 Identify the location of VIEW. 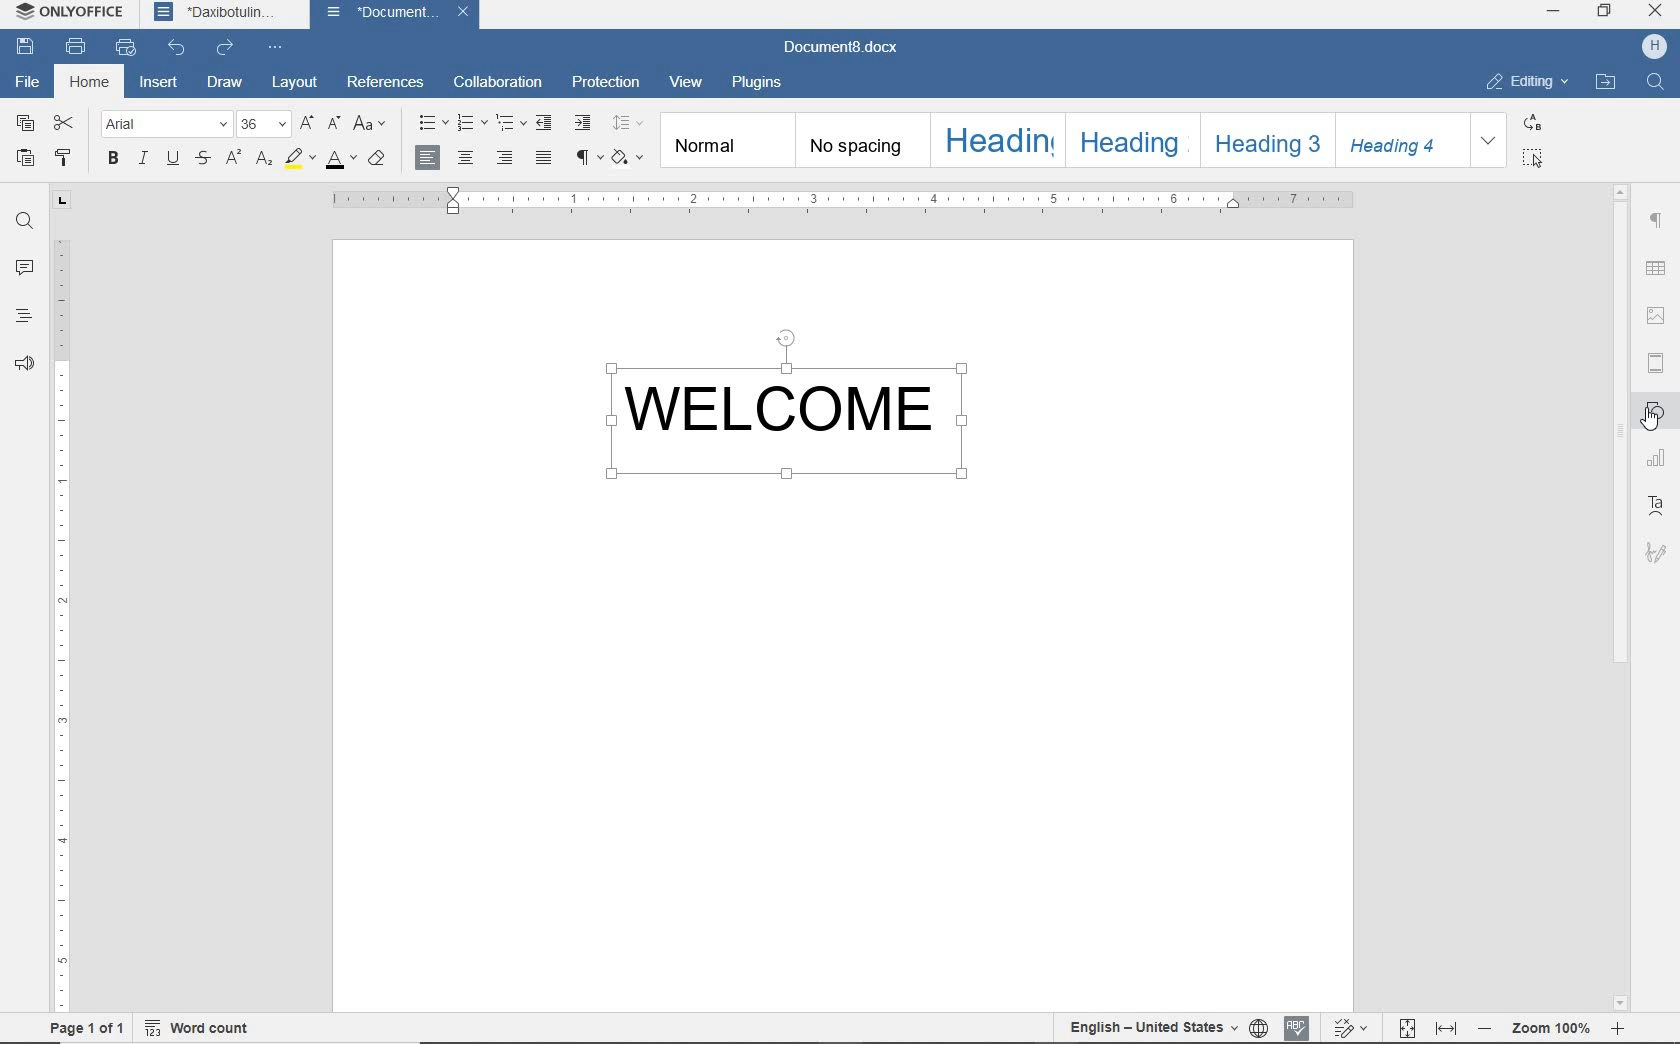
(686, 81).